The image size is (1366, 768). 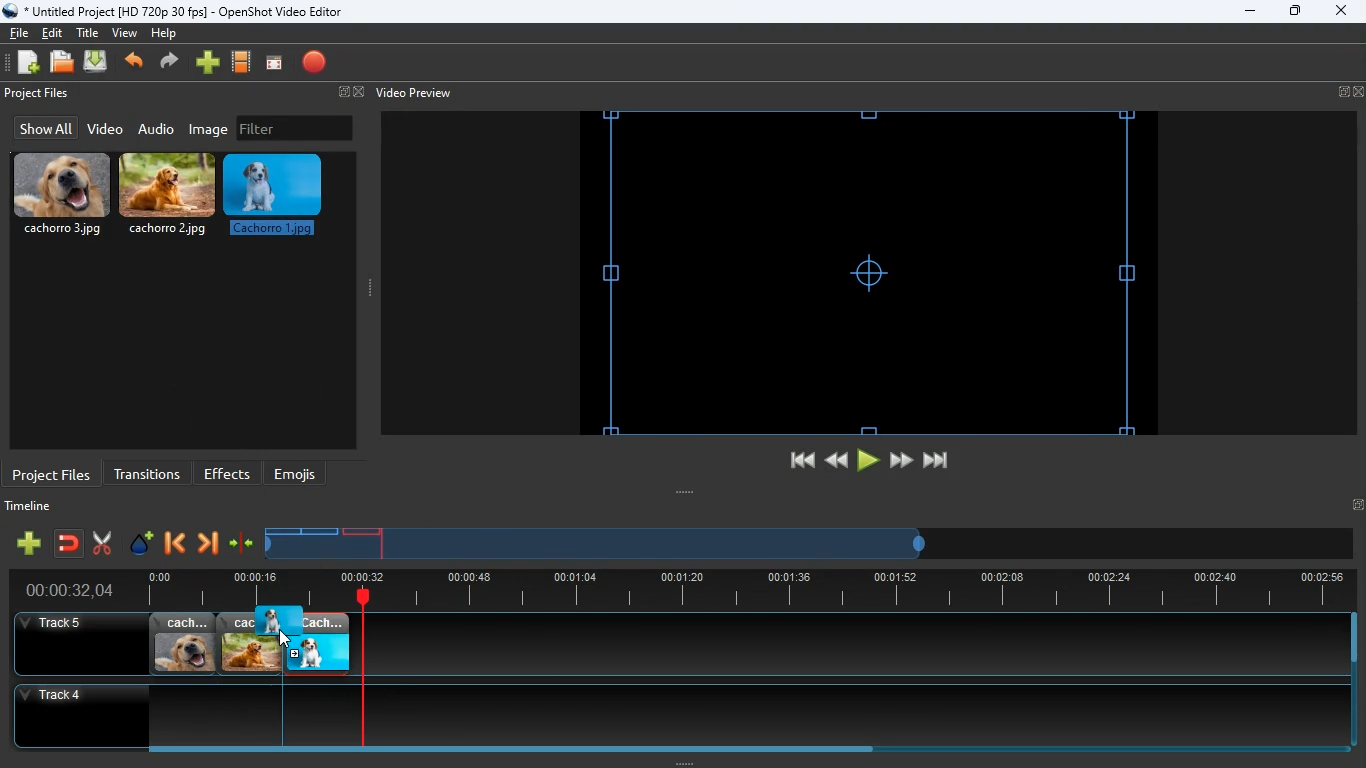 I want to click on transitions, so click(x=147, y=472).